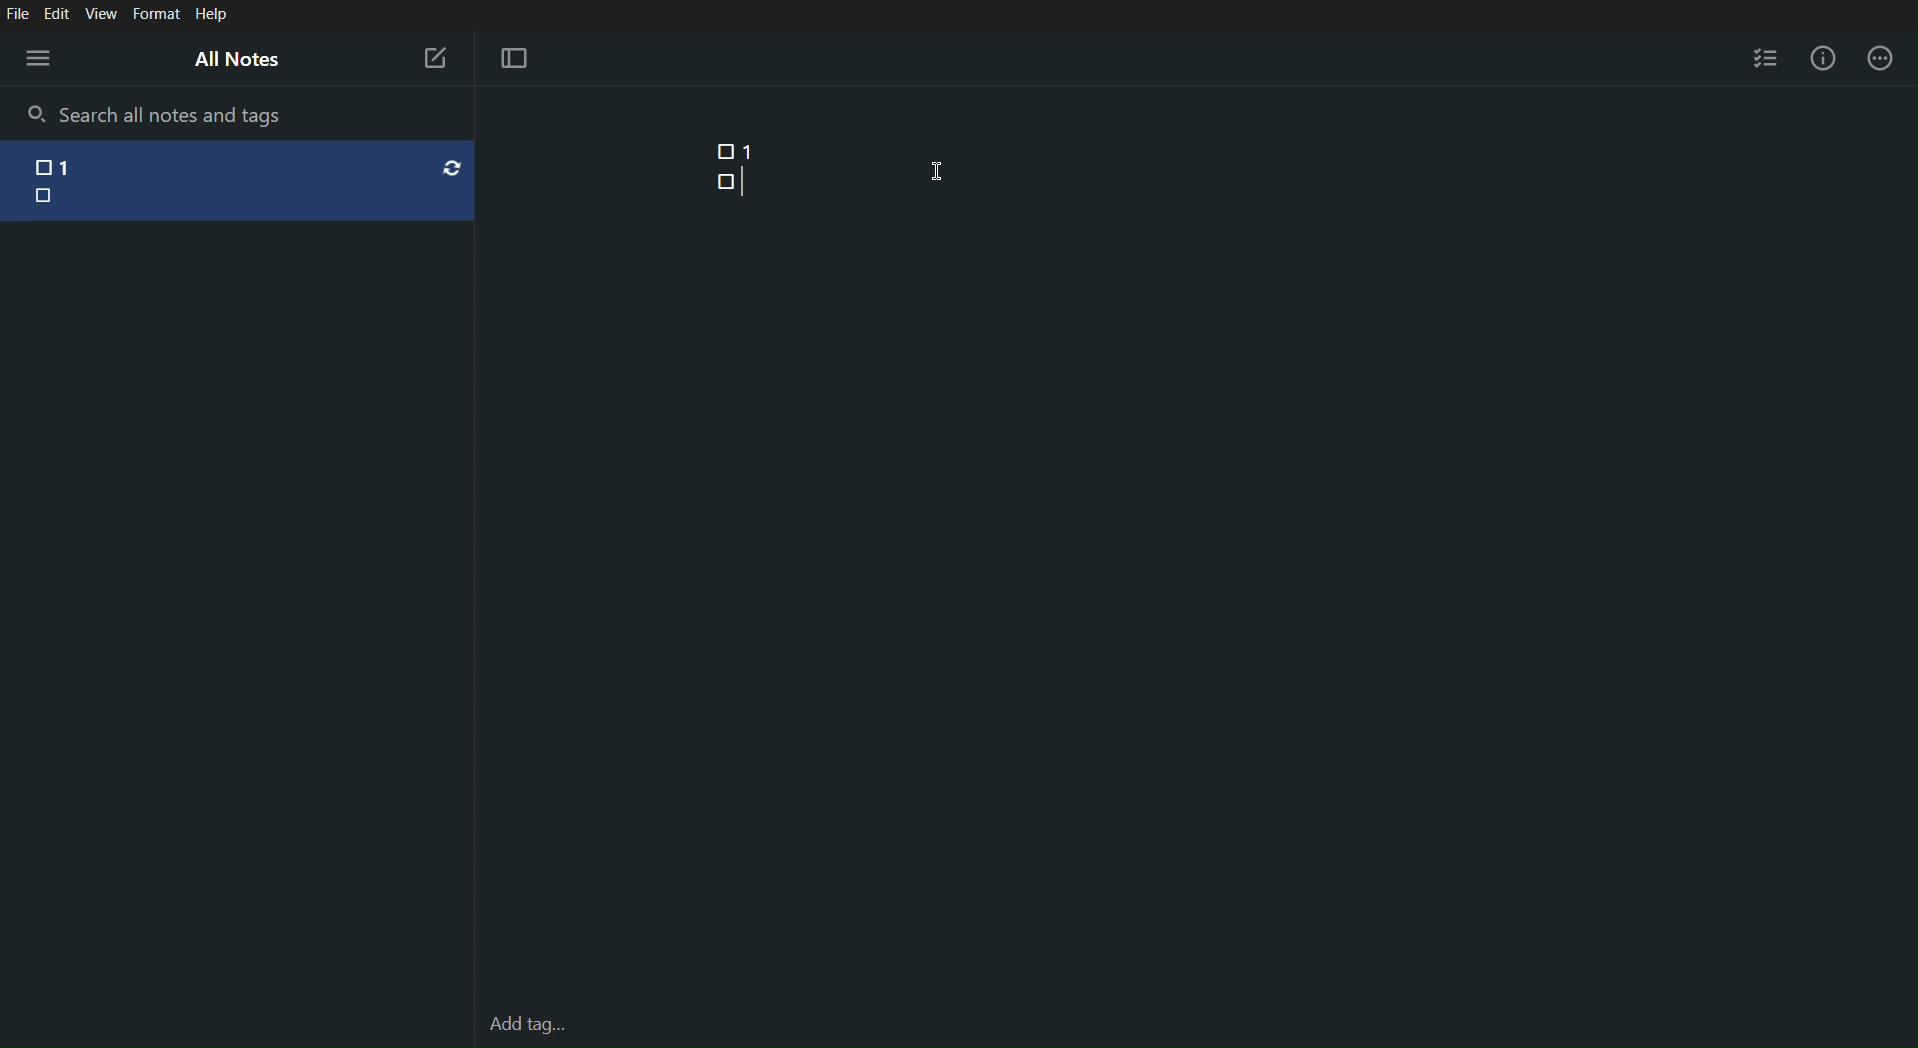  Describe the element at coordinates (513, 59) in the screenshot. I see `Focus Mode` at that location.